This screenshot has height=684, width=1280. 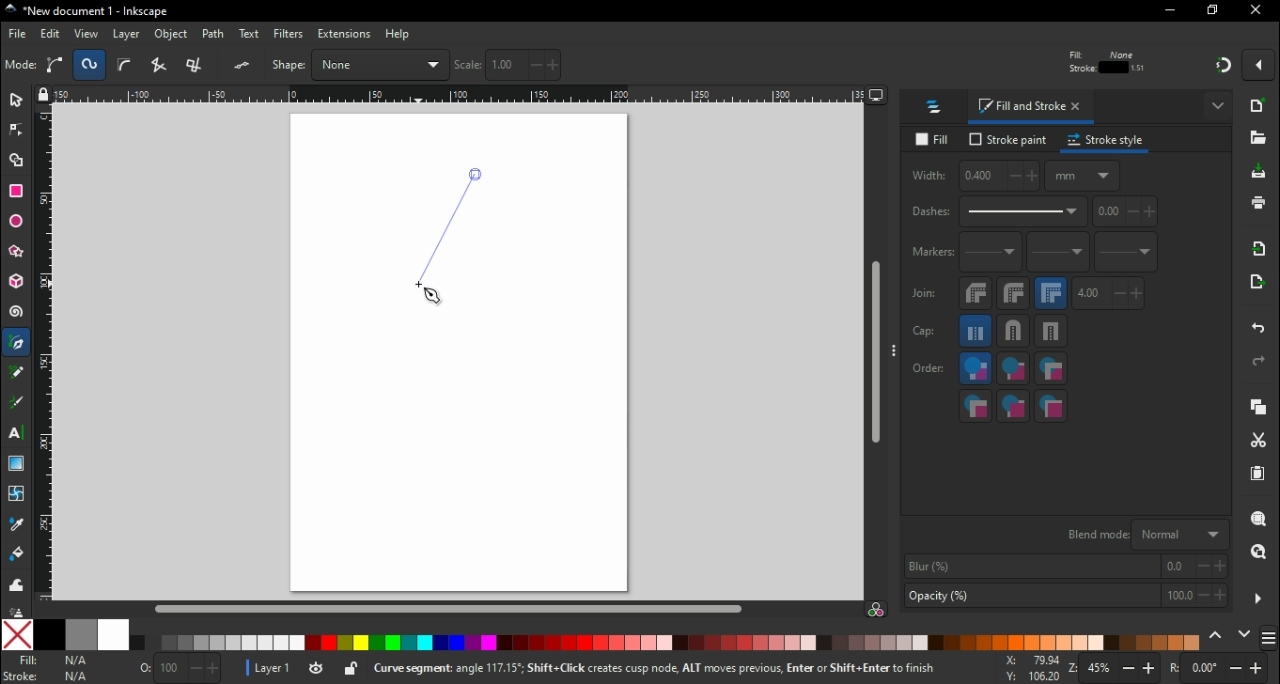 What do you see at coordinates (198, 65) in the screenshot?
I see `create a sequence of paraxial line segments` at bounding box center [198, 65].